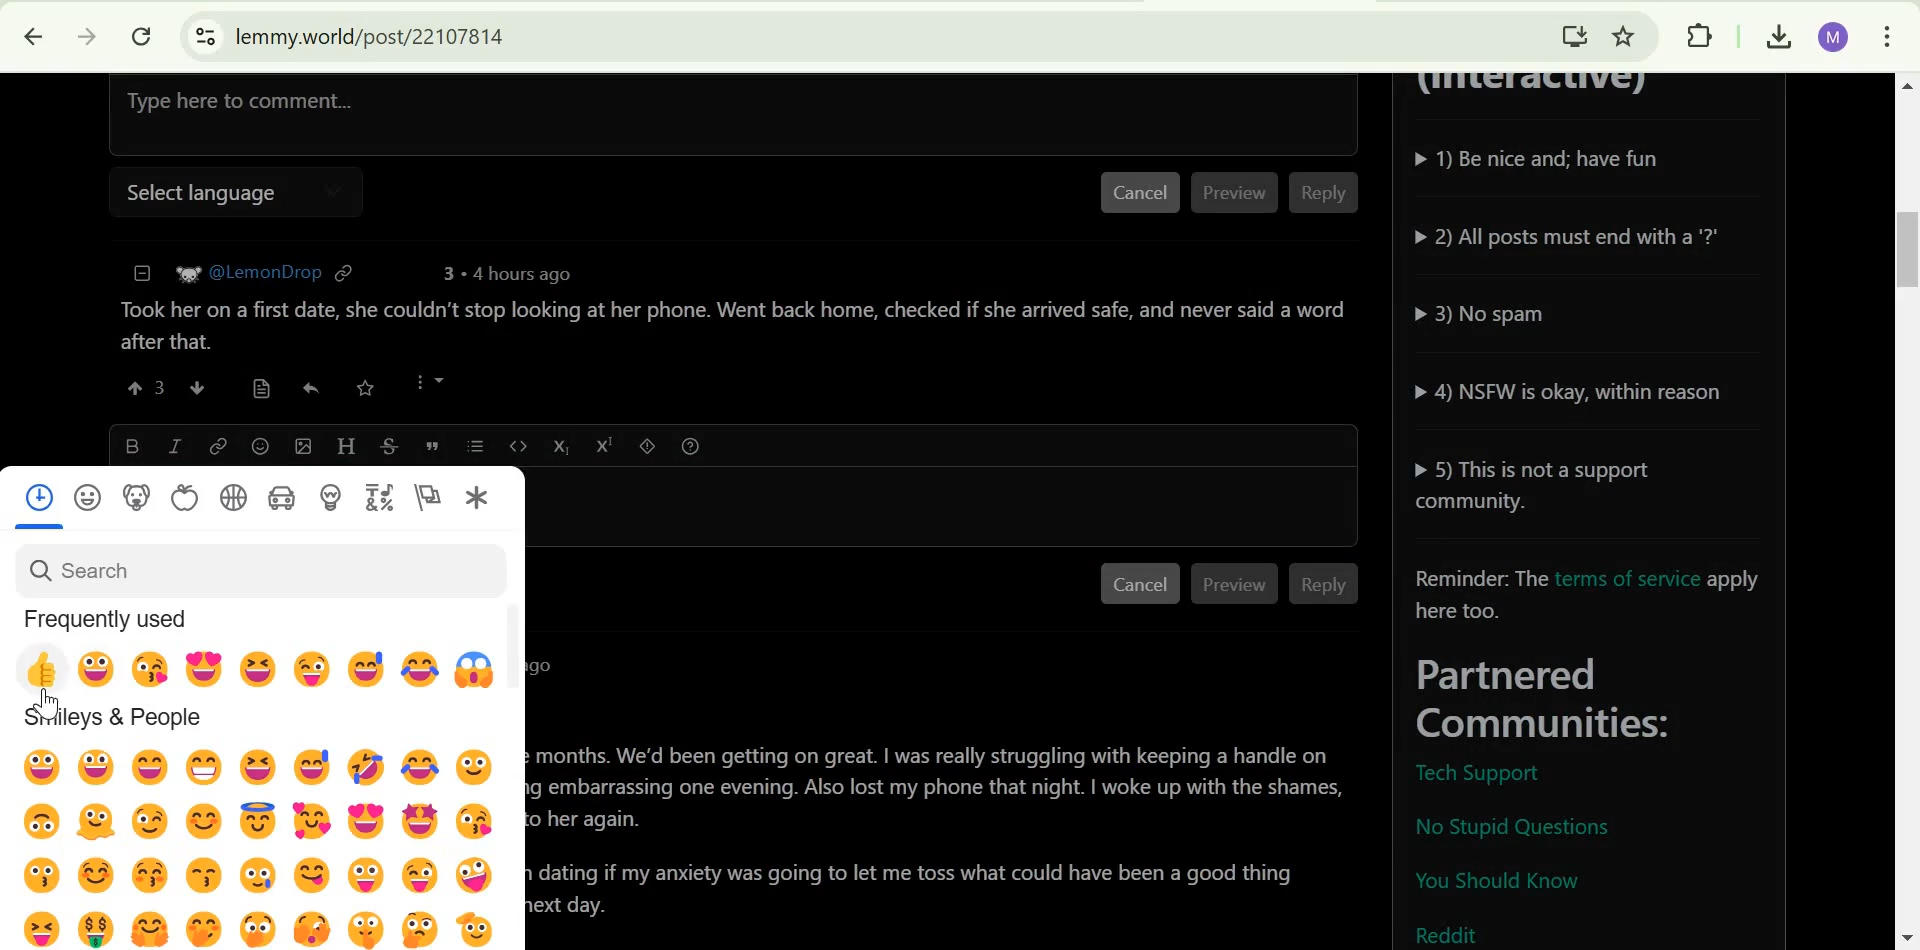  Describe the element at coordinates (217, 445) in the screenshot. I see `link` at that location.